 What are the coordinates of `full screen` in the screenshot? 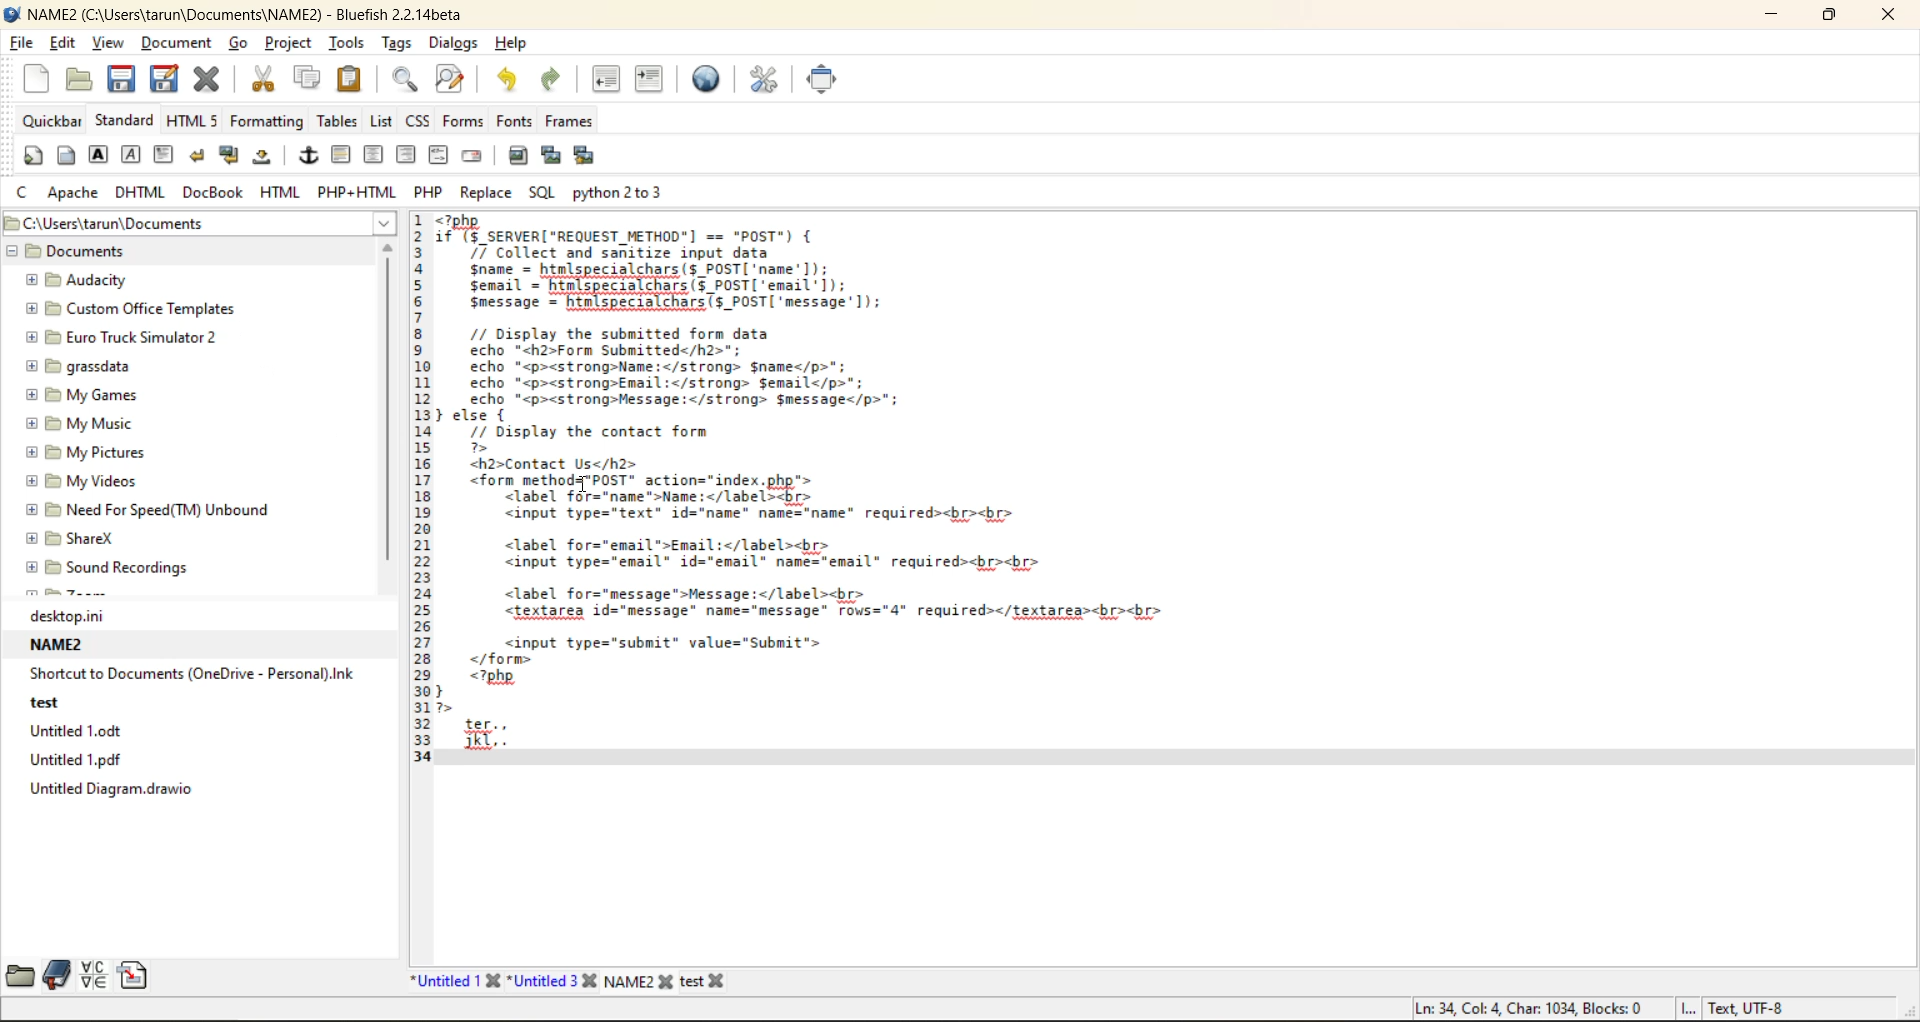 It's located at (820, 77).